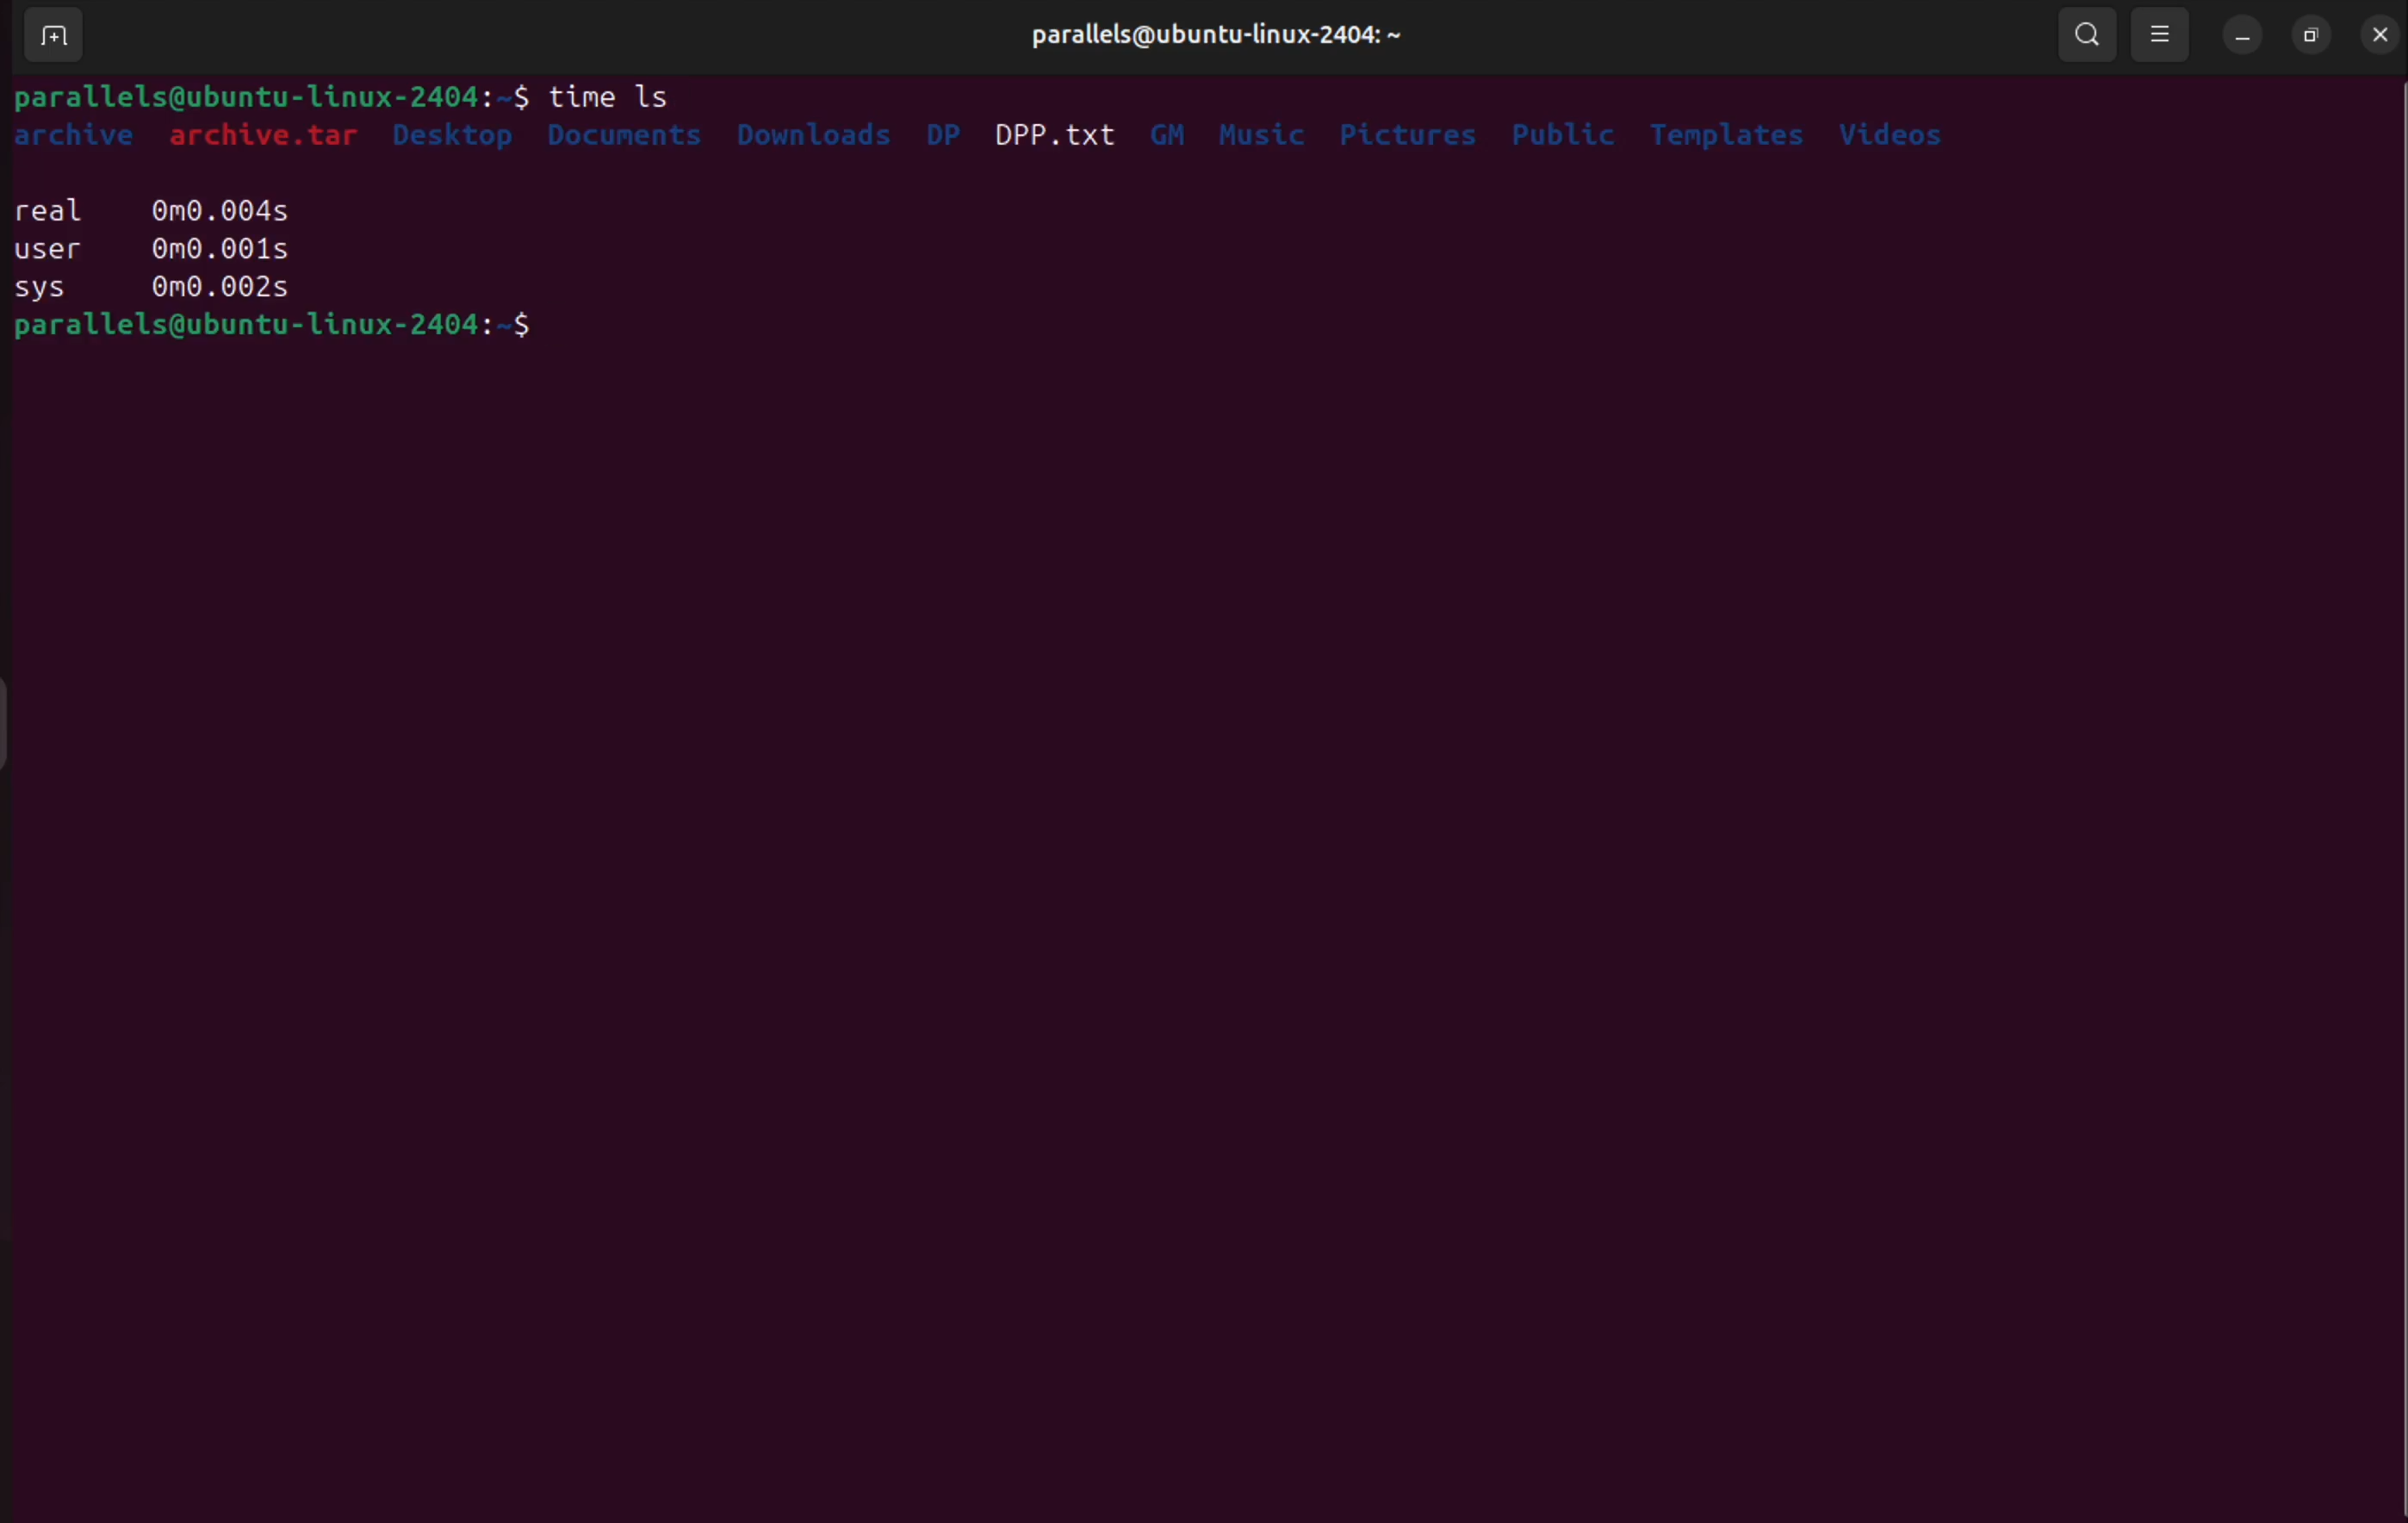 The height and width of the screenshot is (1523, 2408). What do you see at coordinates (941, 133) in the screenshot?
I see `DP` at bounding box center [941, 133].